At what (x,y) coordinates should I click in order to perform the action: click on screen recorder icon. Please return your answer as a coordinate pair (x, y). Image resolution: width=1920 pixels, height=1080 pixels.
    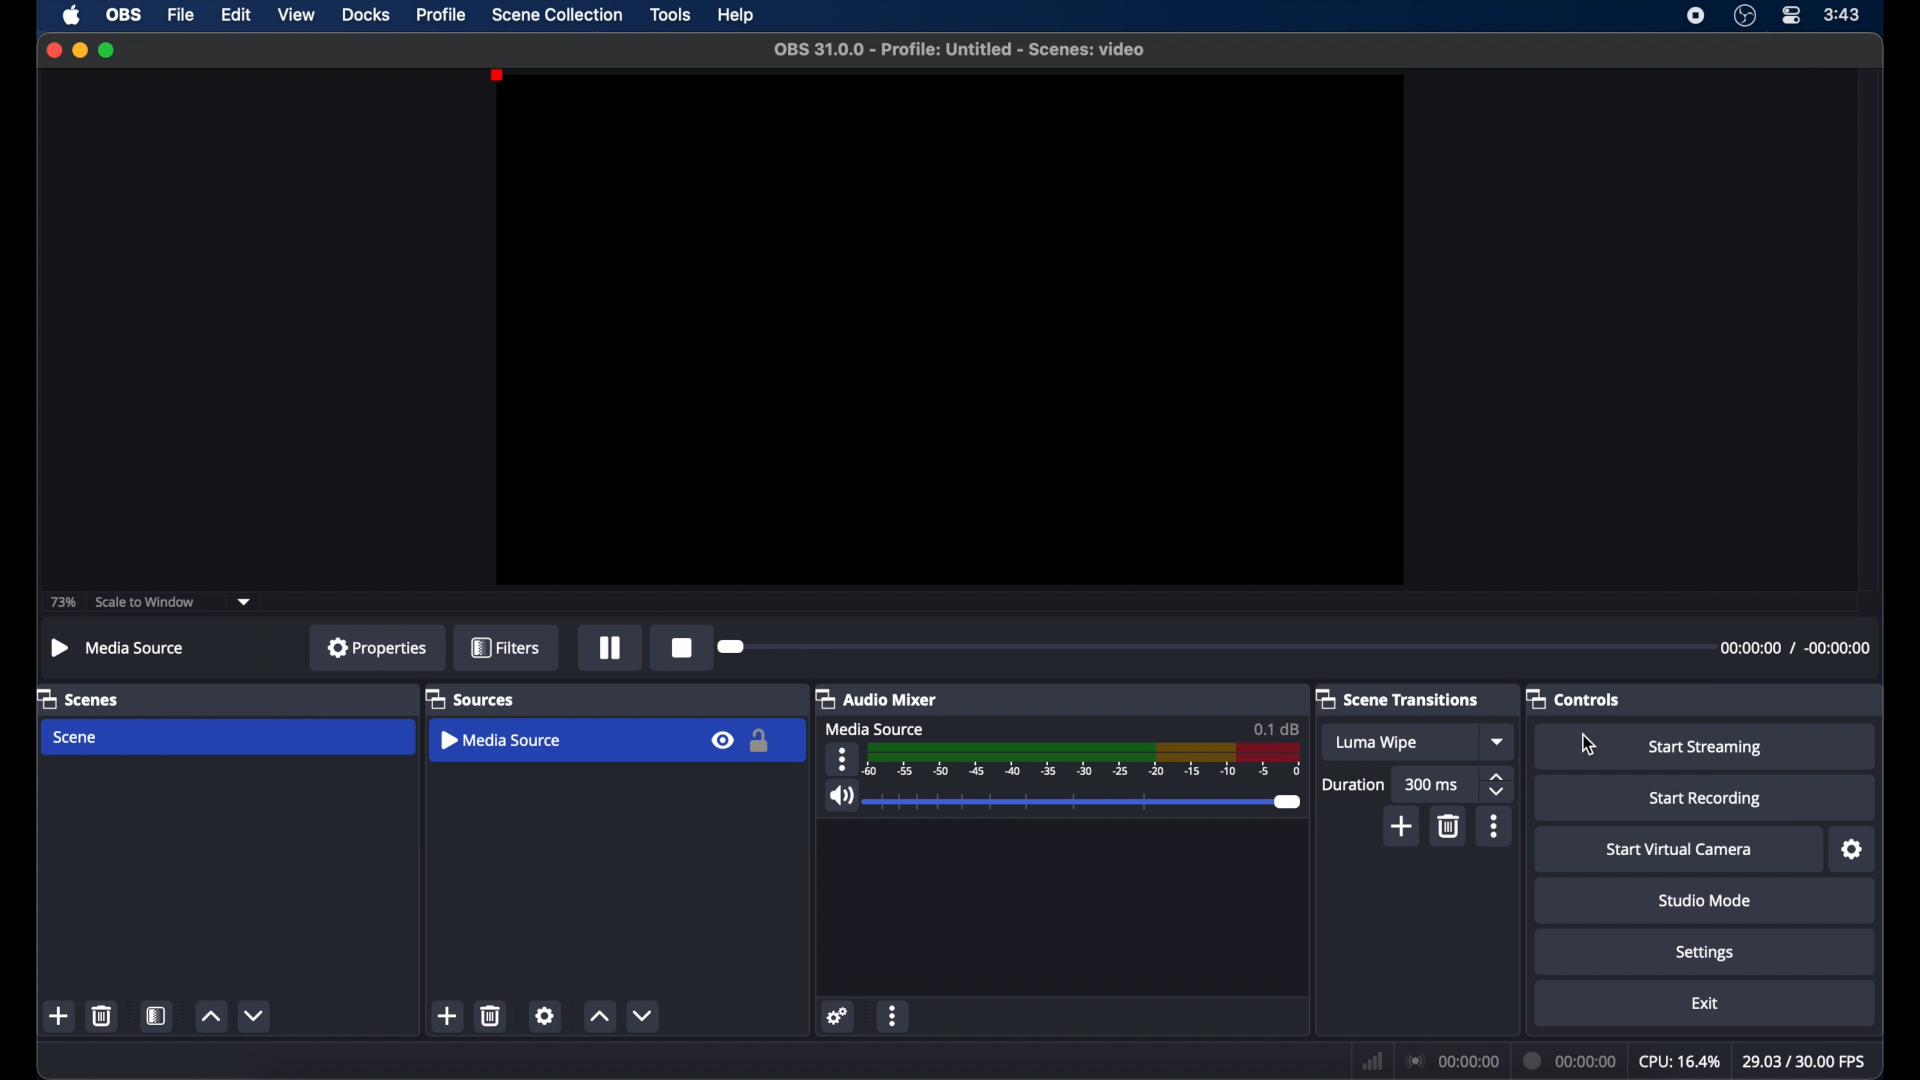
    Looking at the image, I should click on (1694, 15).